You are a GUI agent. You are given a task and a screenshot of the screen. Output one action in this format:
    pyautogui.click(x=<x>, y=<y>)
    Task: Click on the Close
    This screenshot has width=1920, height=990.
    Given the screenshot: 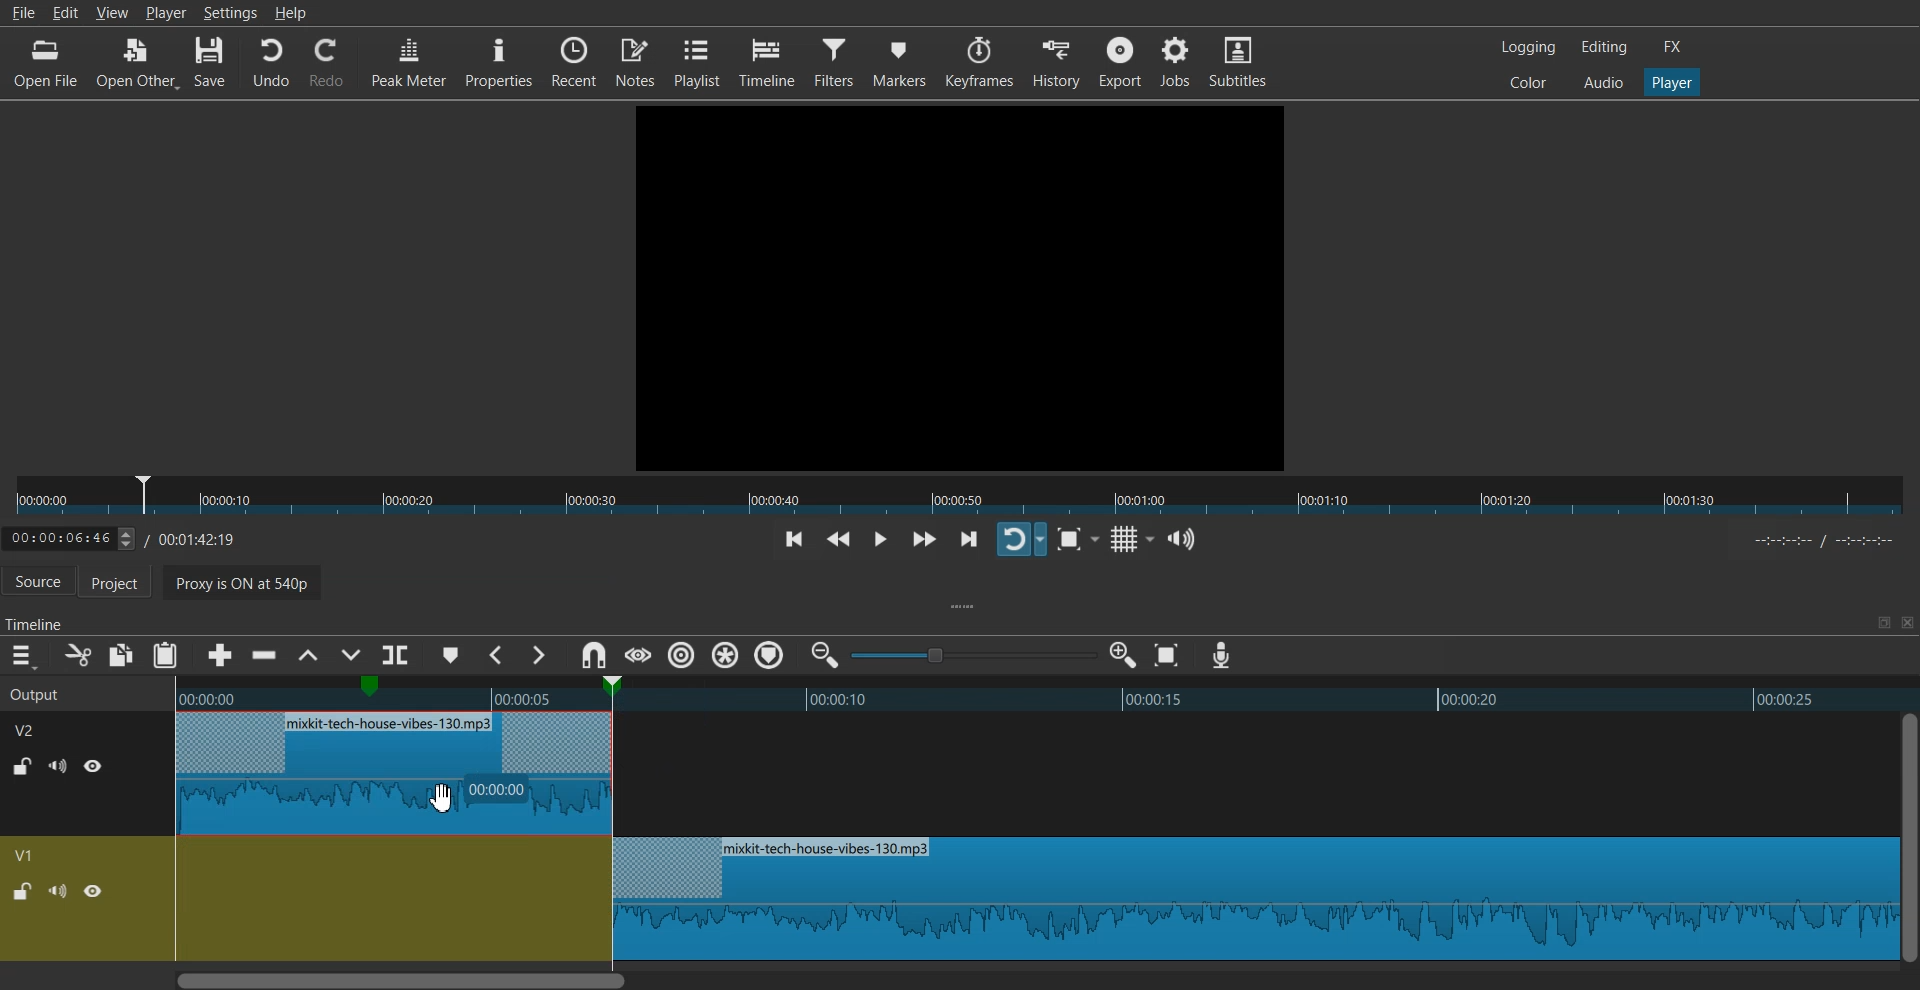 What is the action you would take?
    pyautogui.click(x=1905, y=623)
    